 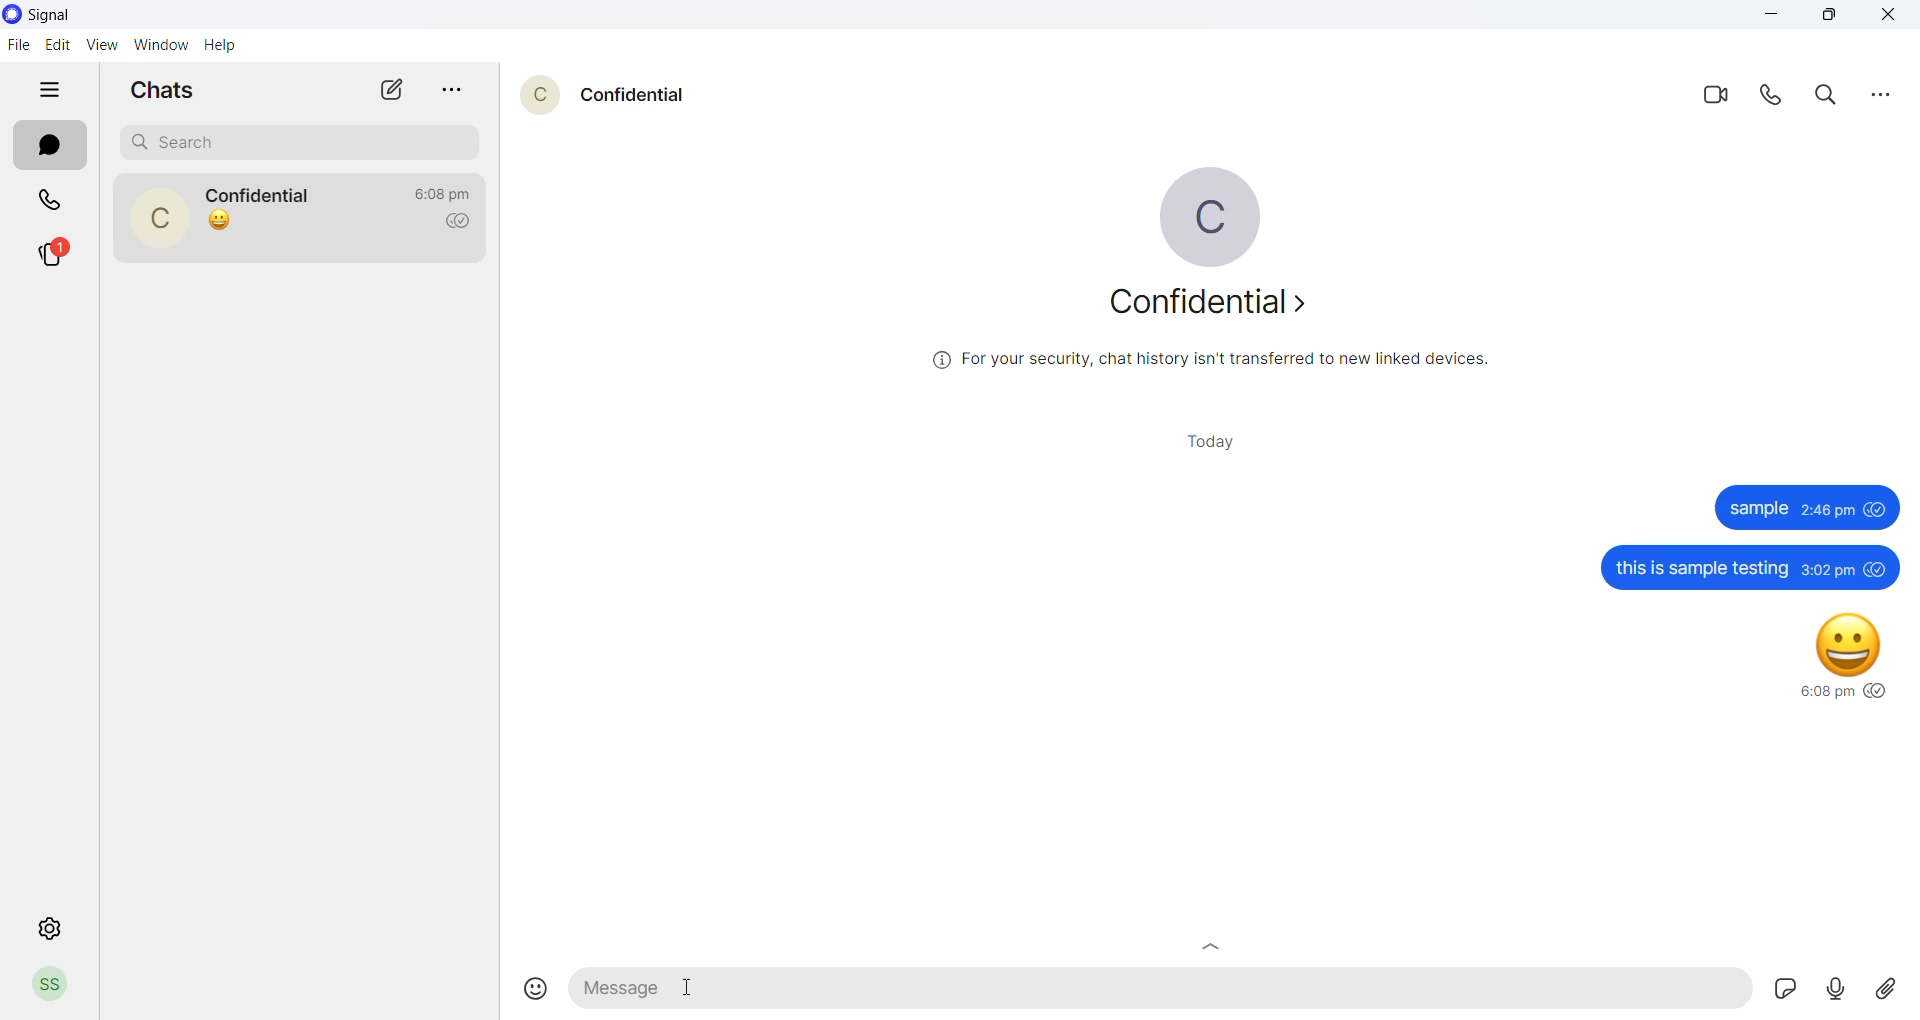 What do you see at coordinates (63, 252) in the screenshot?
I see `stories` at bounding box center [63, 252].